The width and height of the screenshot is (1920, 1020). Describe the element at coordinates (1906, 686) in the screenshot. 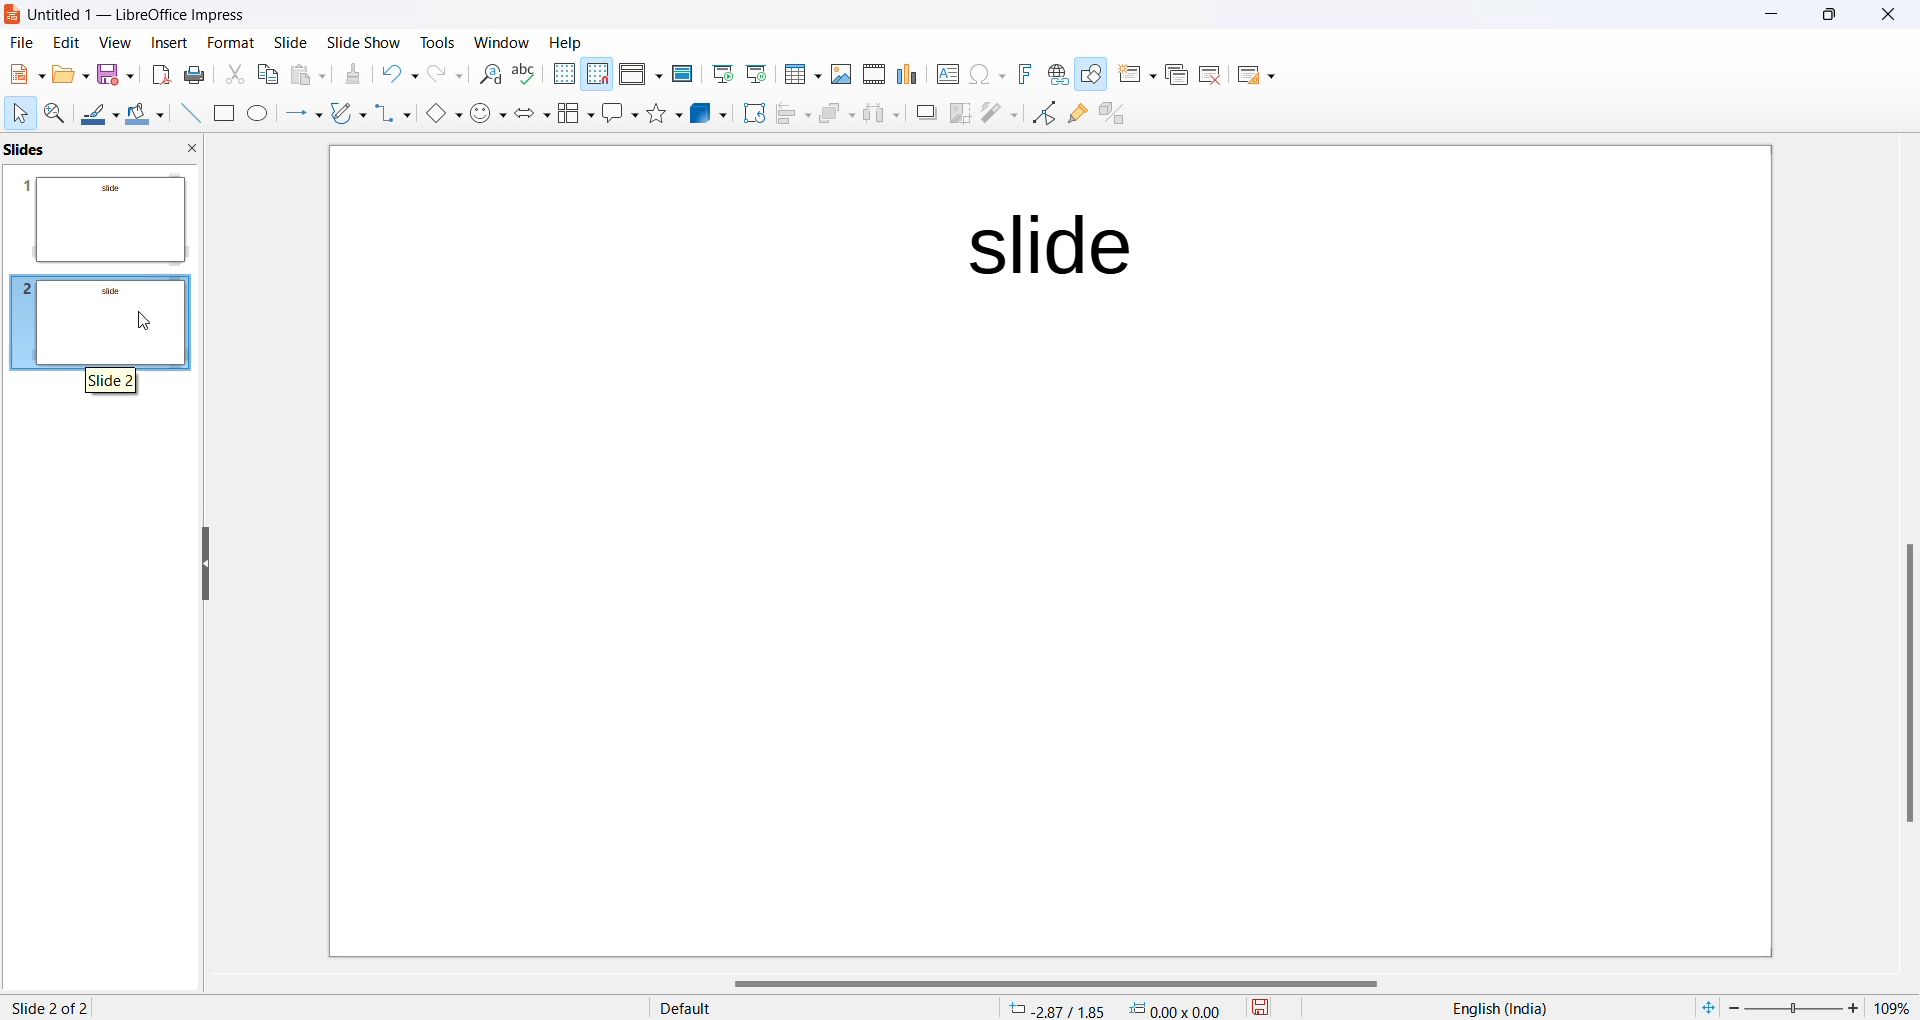

I see `scroll bar` at that location.